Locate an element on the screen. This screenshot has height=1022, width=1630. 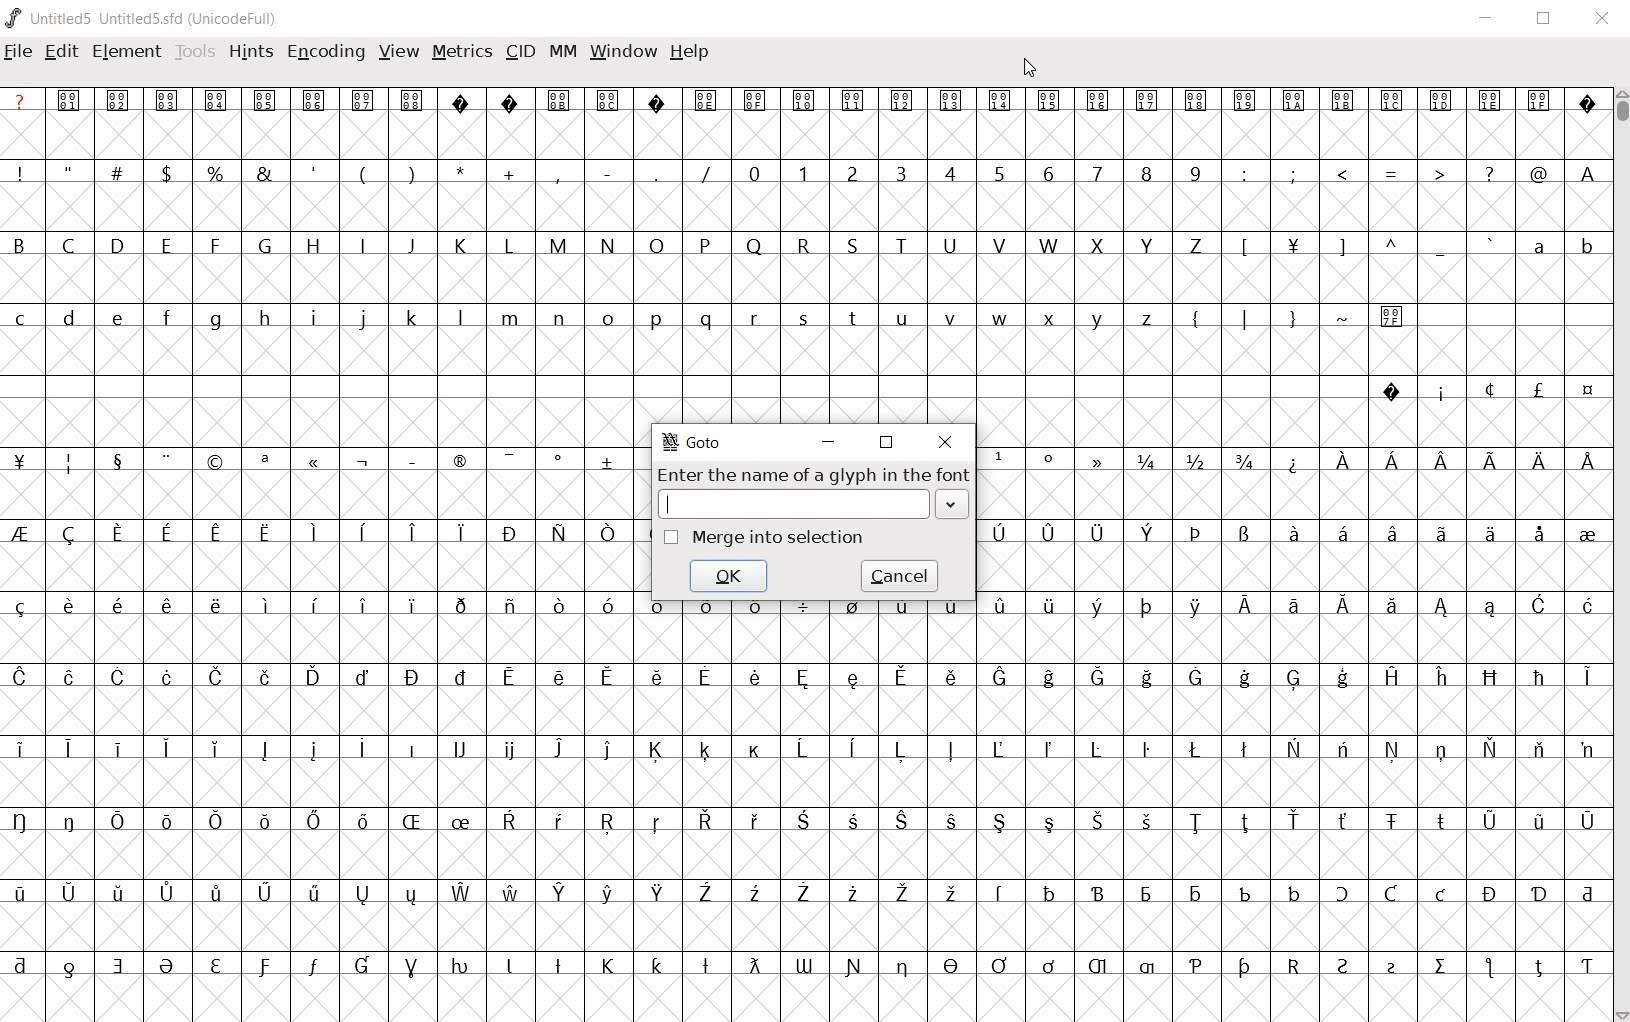
Symbol is located at coordinates (1293, 680).